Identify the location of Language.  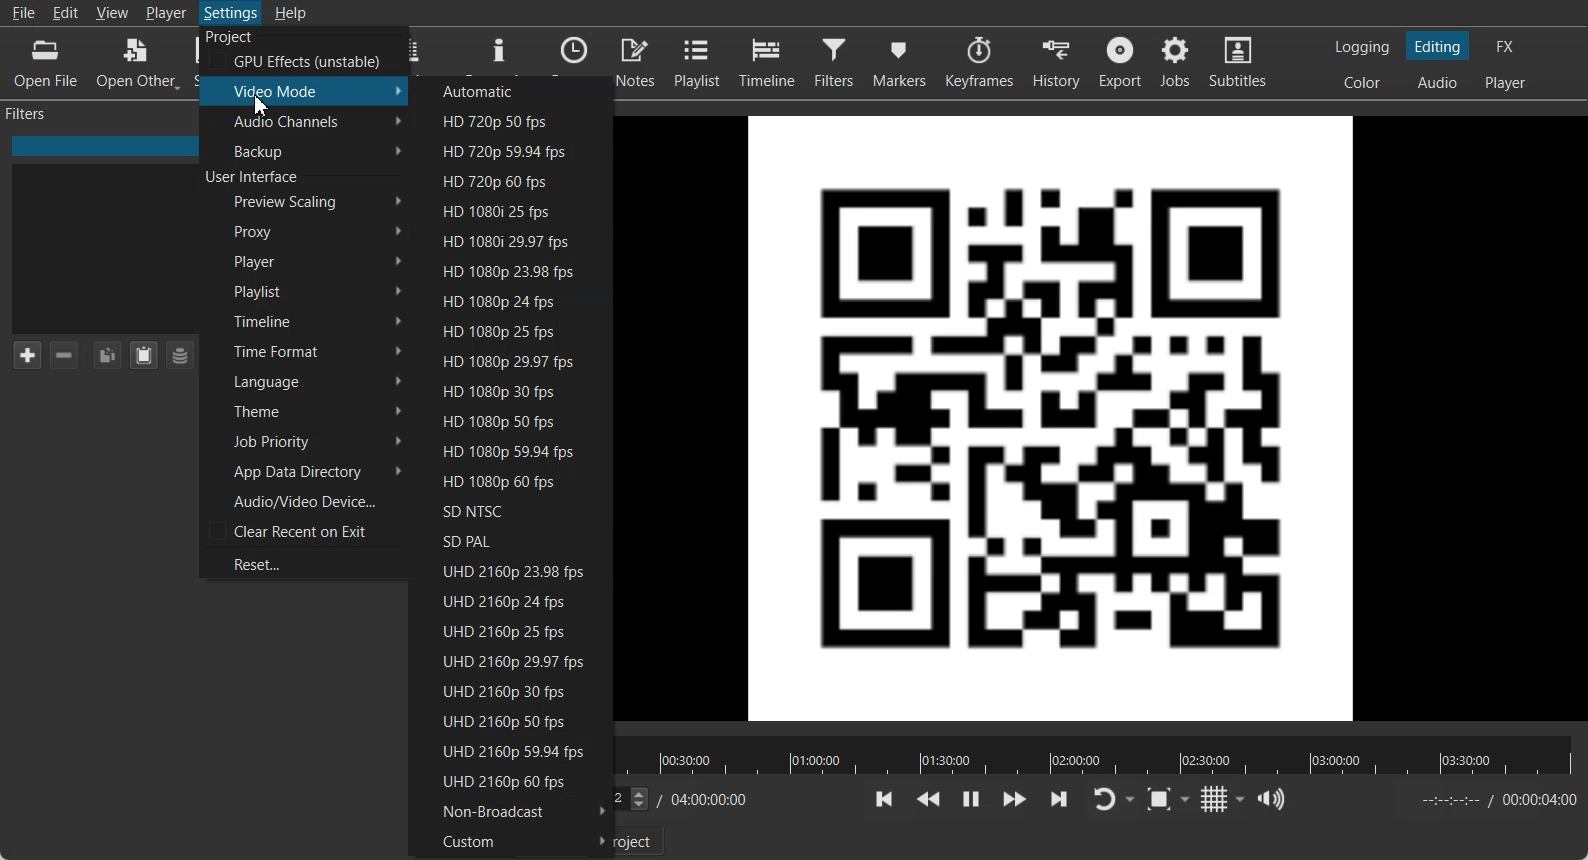
(303, 380).